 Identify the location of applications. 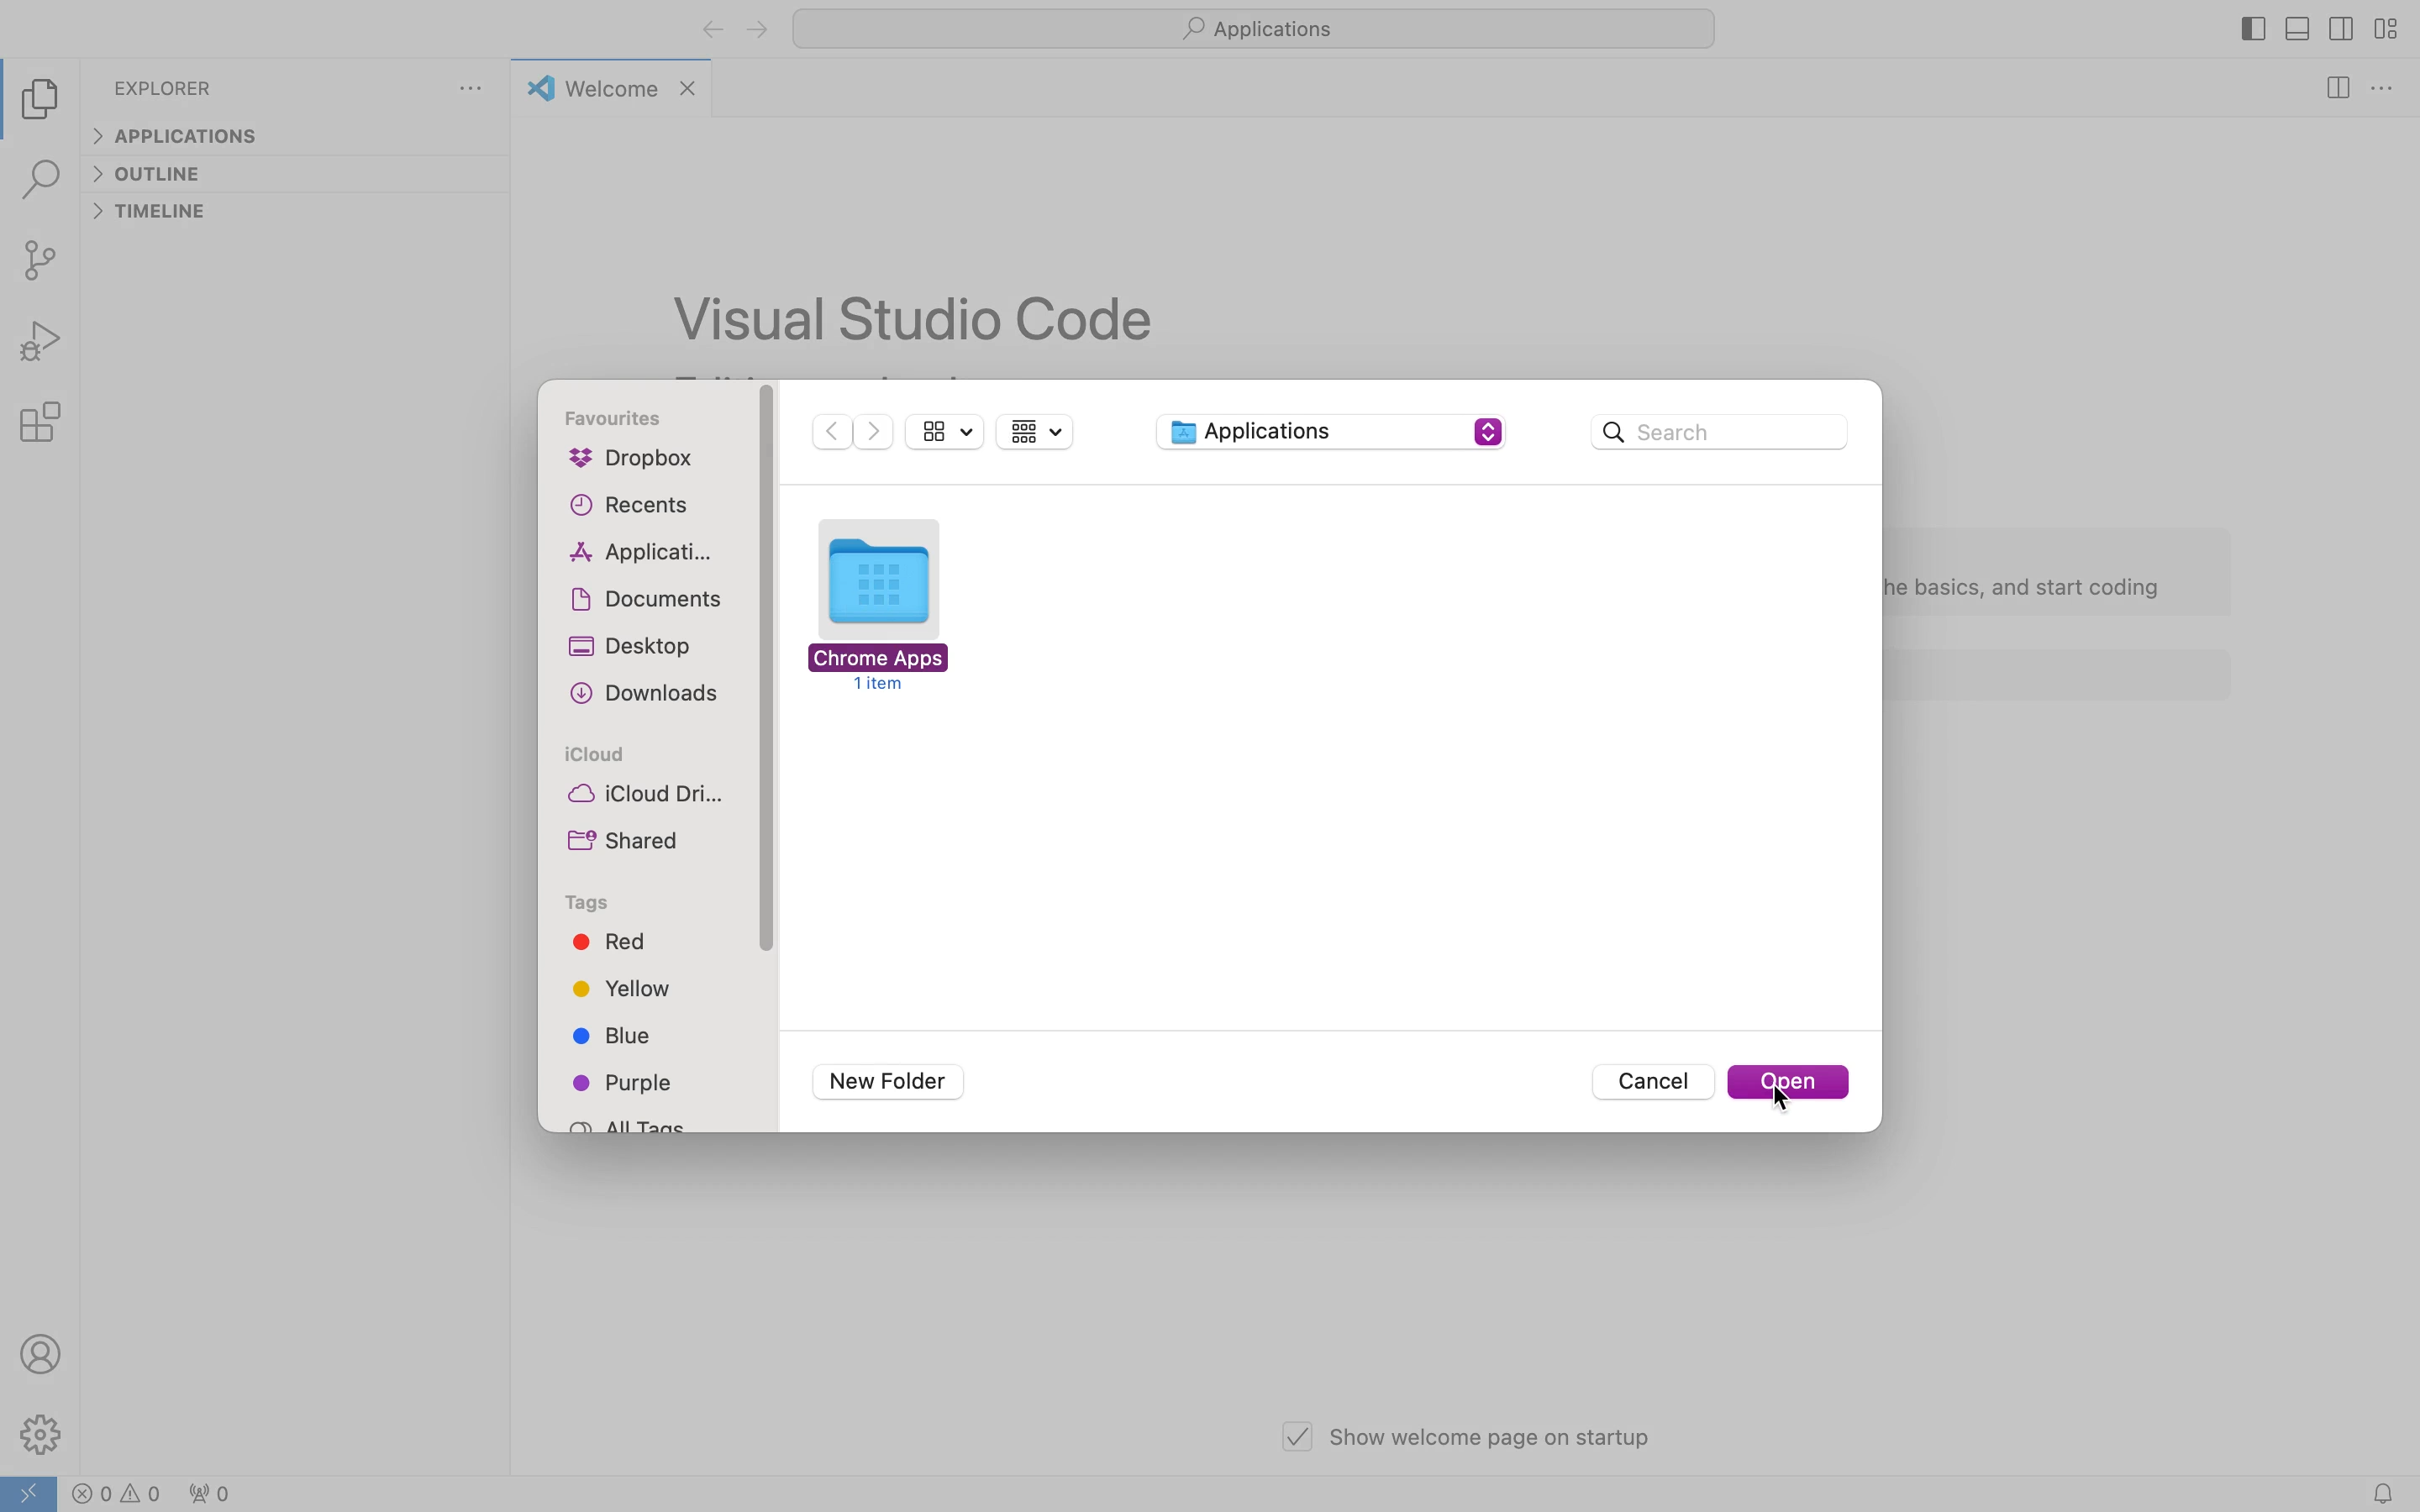
(181, 137).